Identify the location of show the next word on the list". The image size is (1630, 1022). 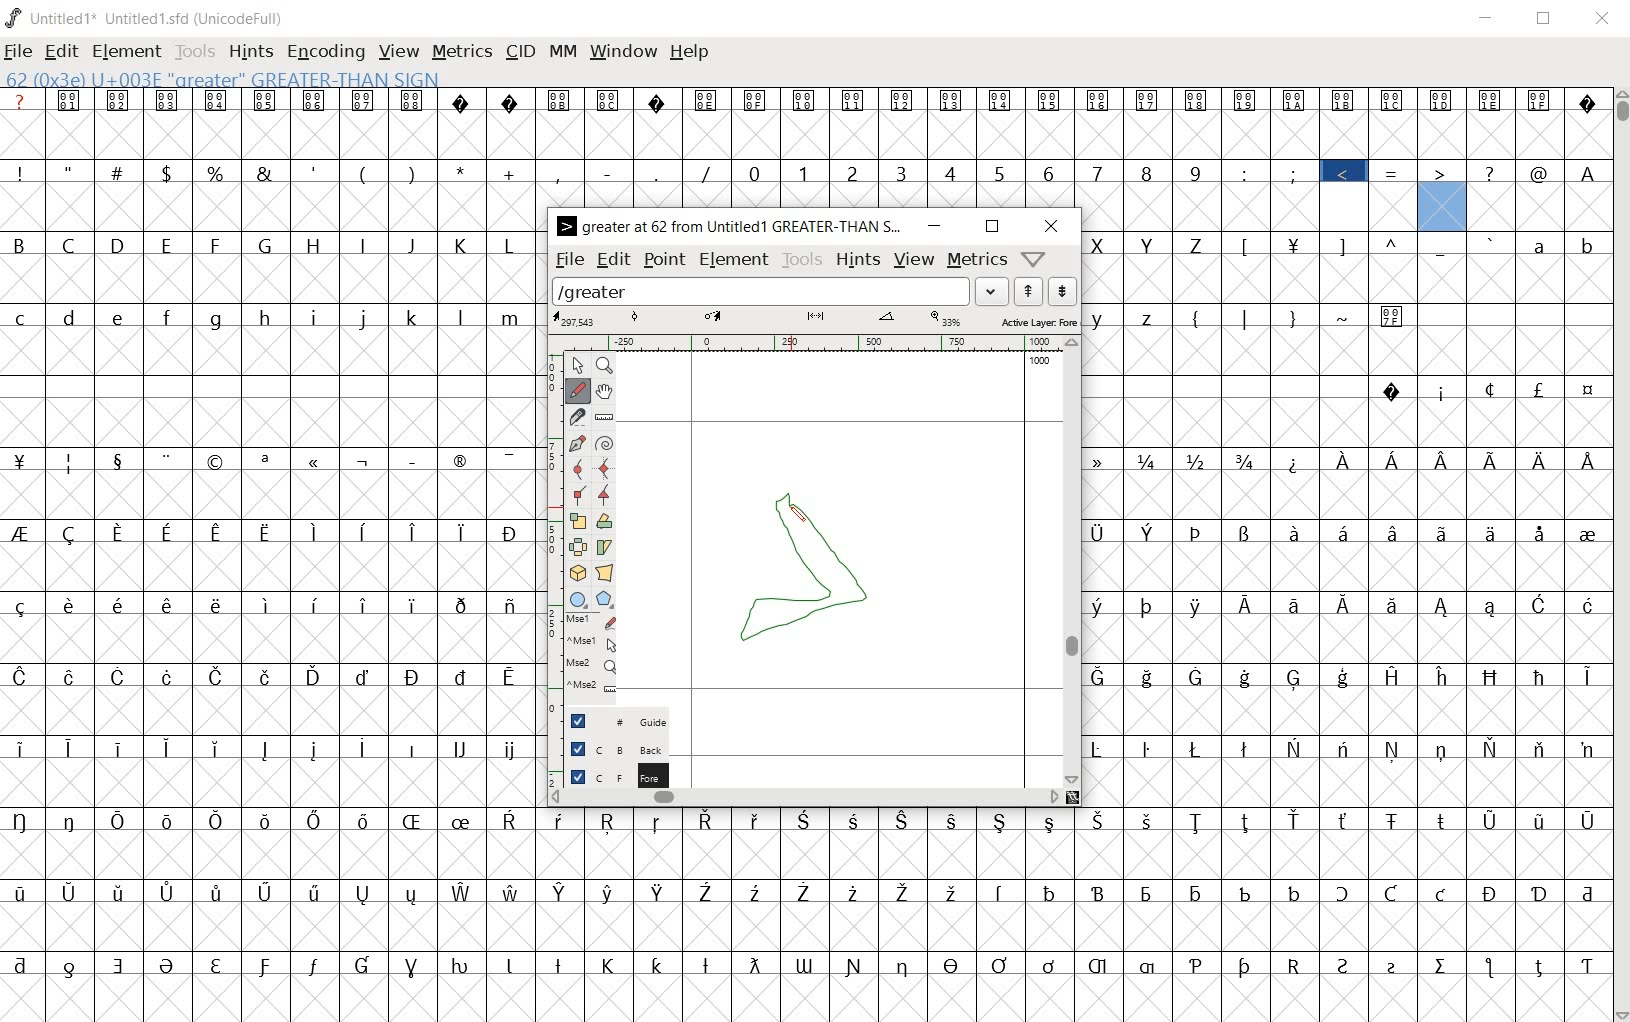
(1031, 291).